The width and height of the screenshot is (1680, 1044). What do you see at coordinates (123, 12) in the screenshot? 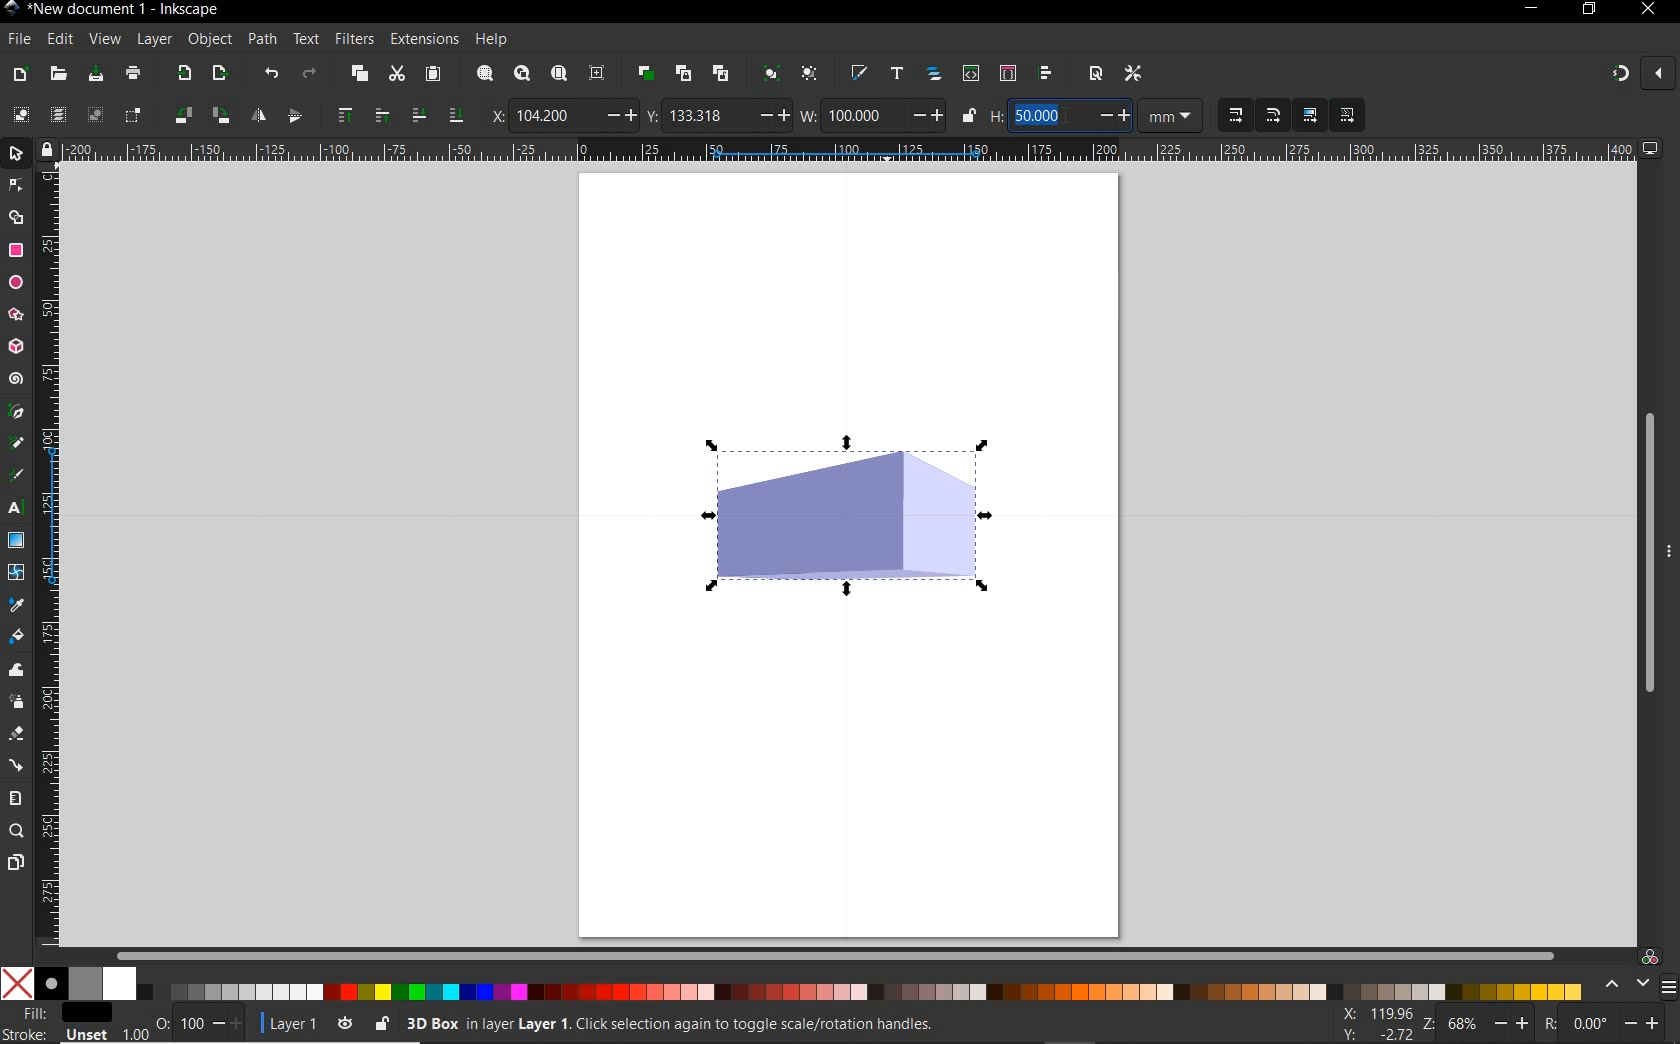
I see `title` at bounding box center [123, 12].